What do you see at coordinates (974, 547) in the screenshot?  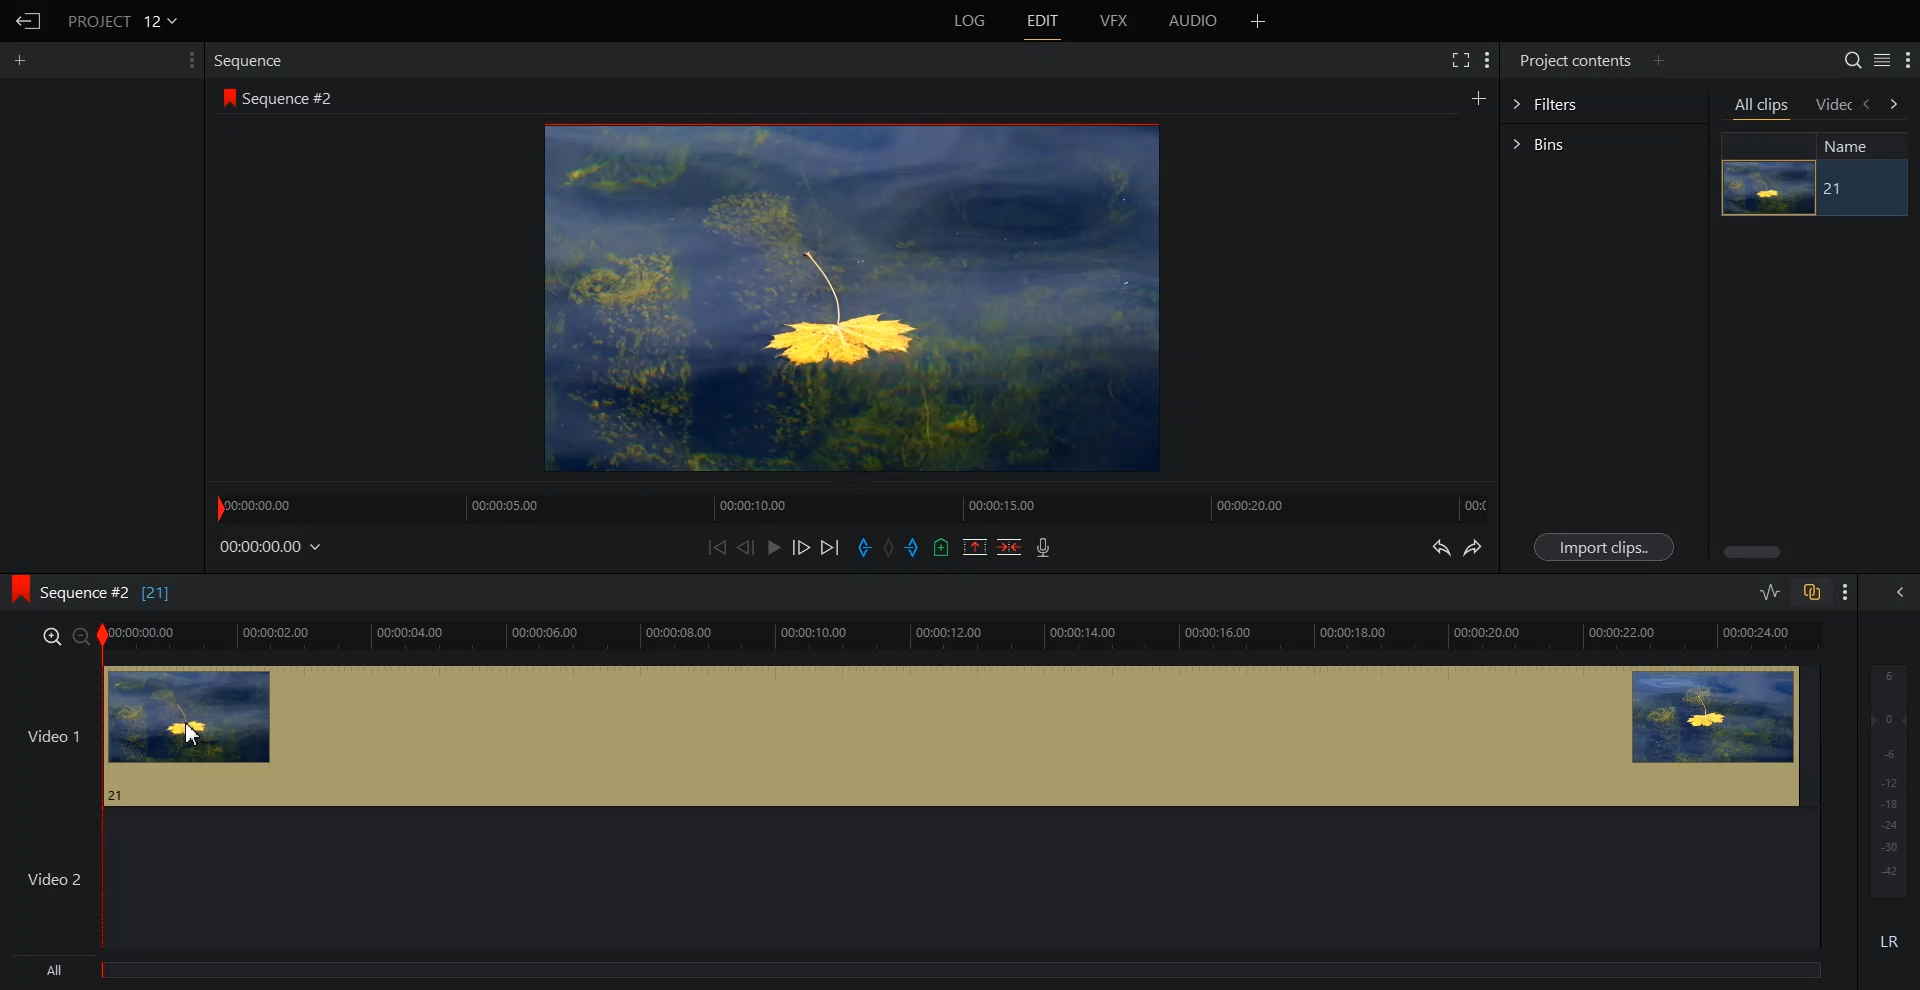 I see `Remove the marked section` at bounding box center [974, 547].